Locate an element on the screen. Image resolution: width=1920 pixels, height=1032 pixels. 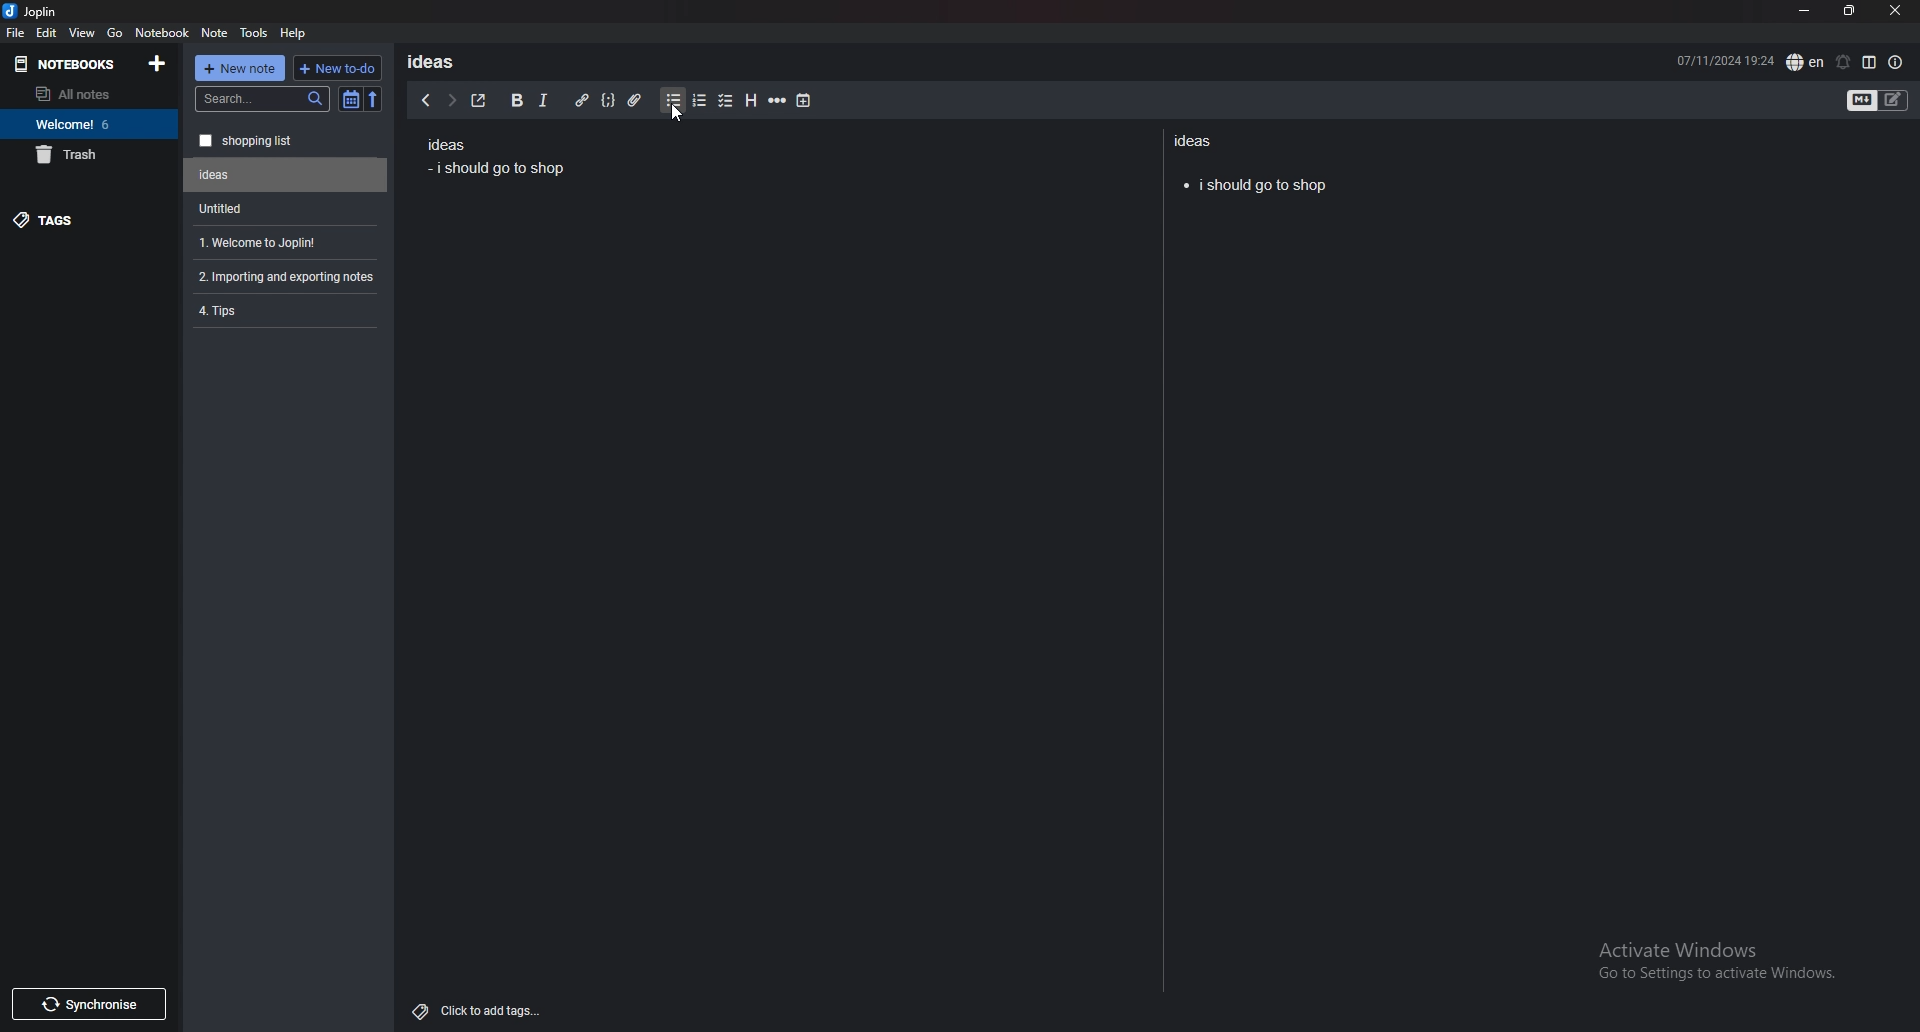
previous is located at coordinates (425, 100).